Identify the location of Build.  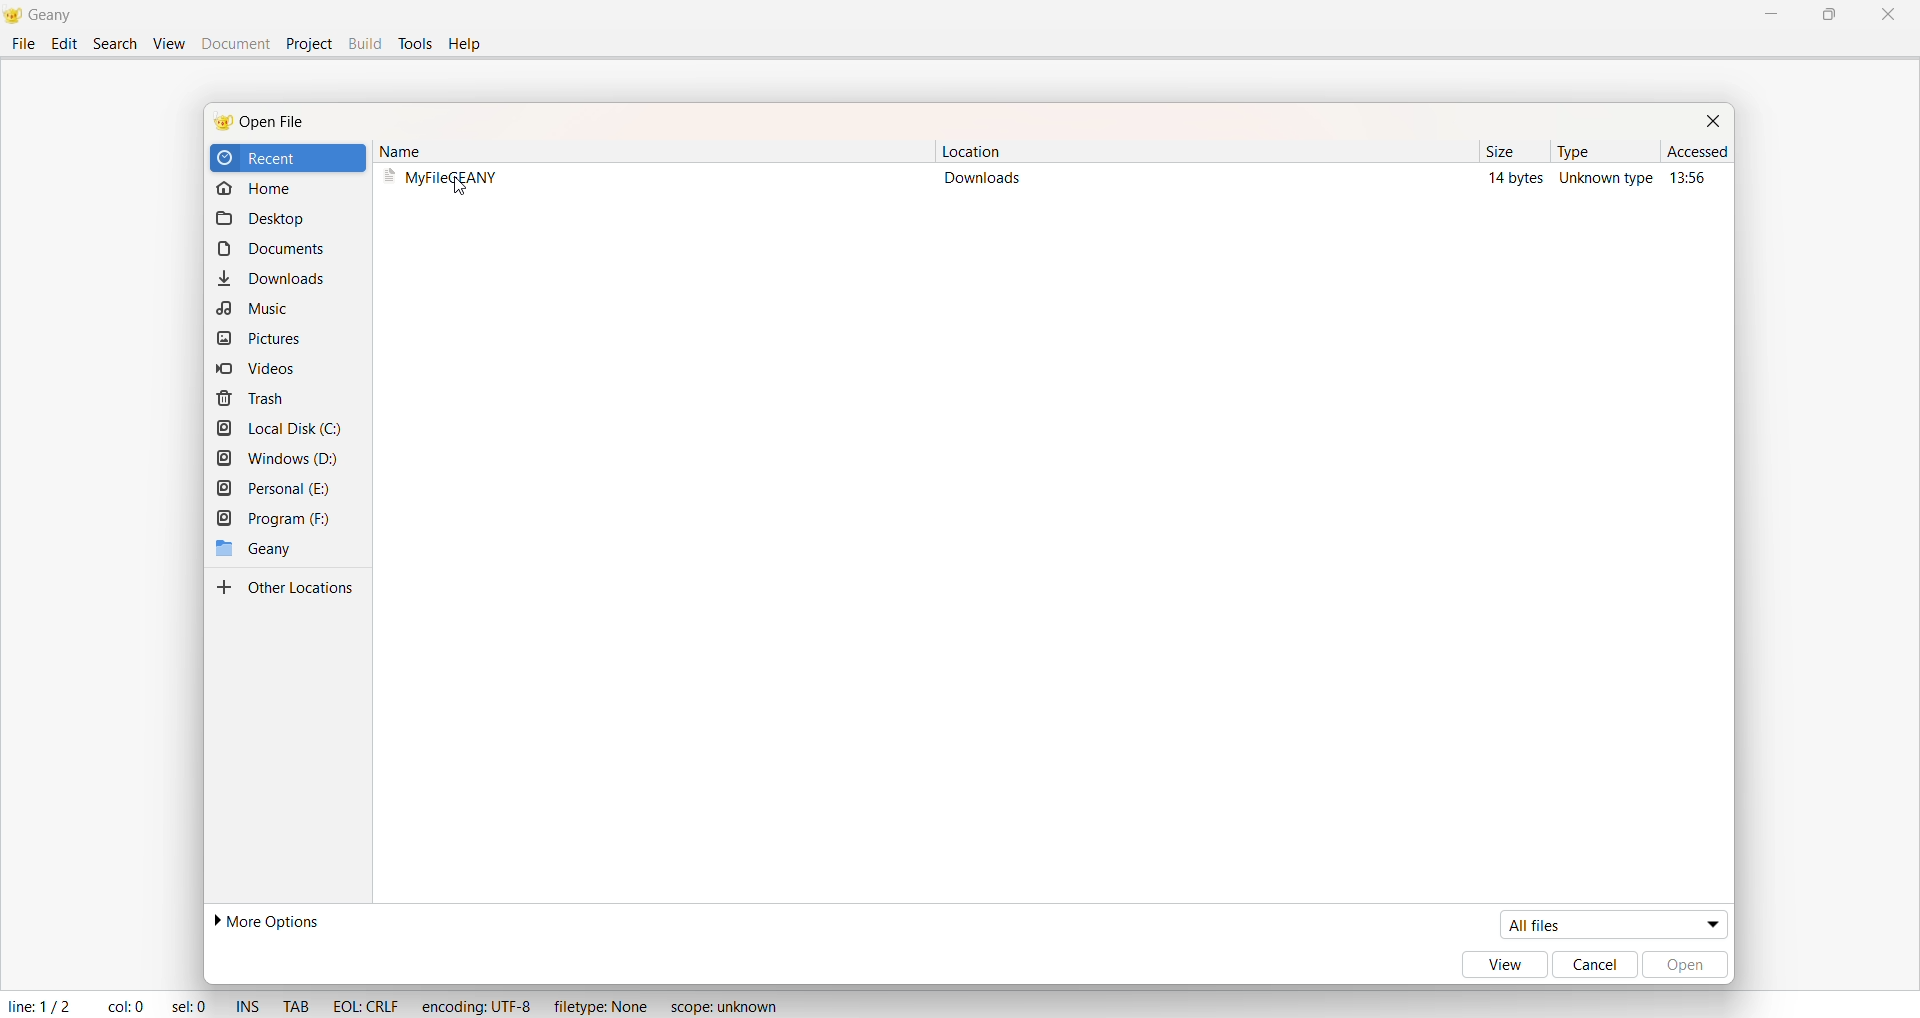
(365, 44).